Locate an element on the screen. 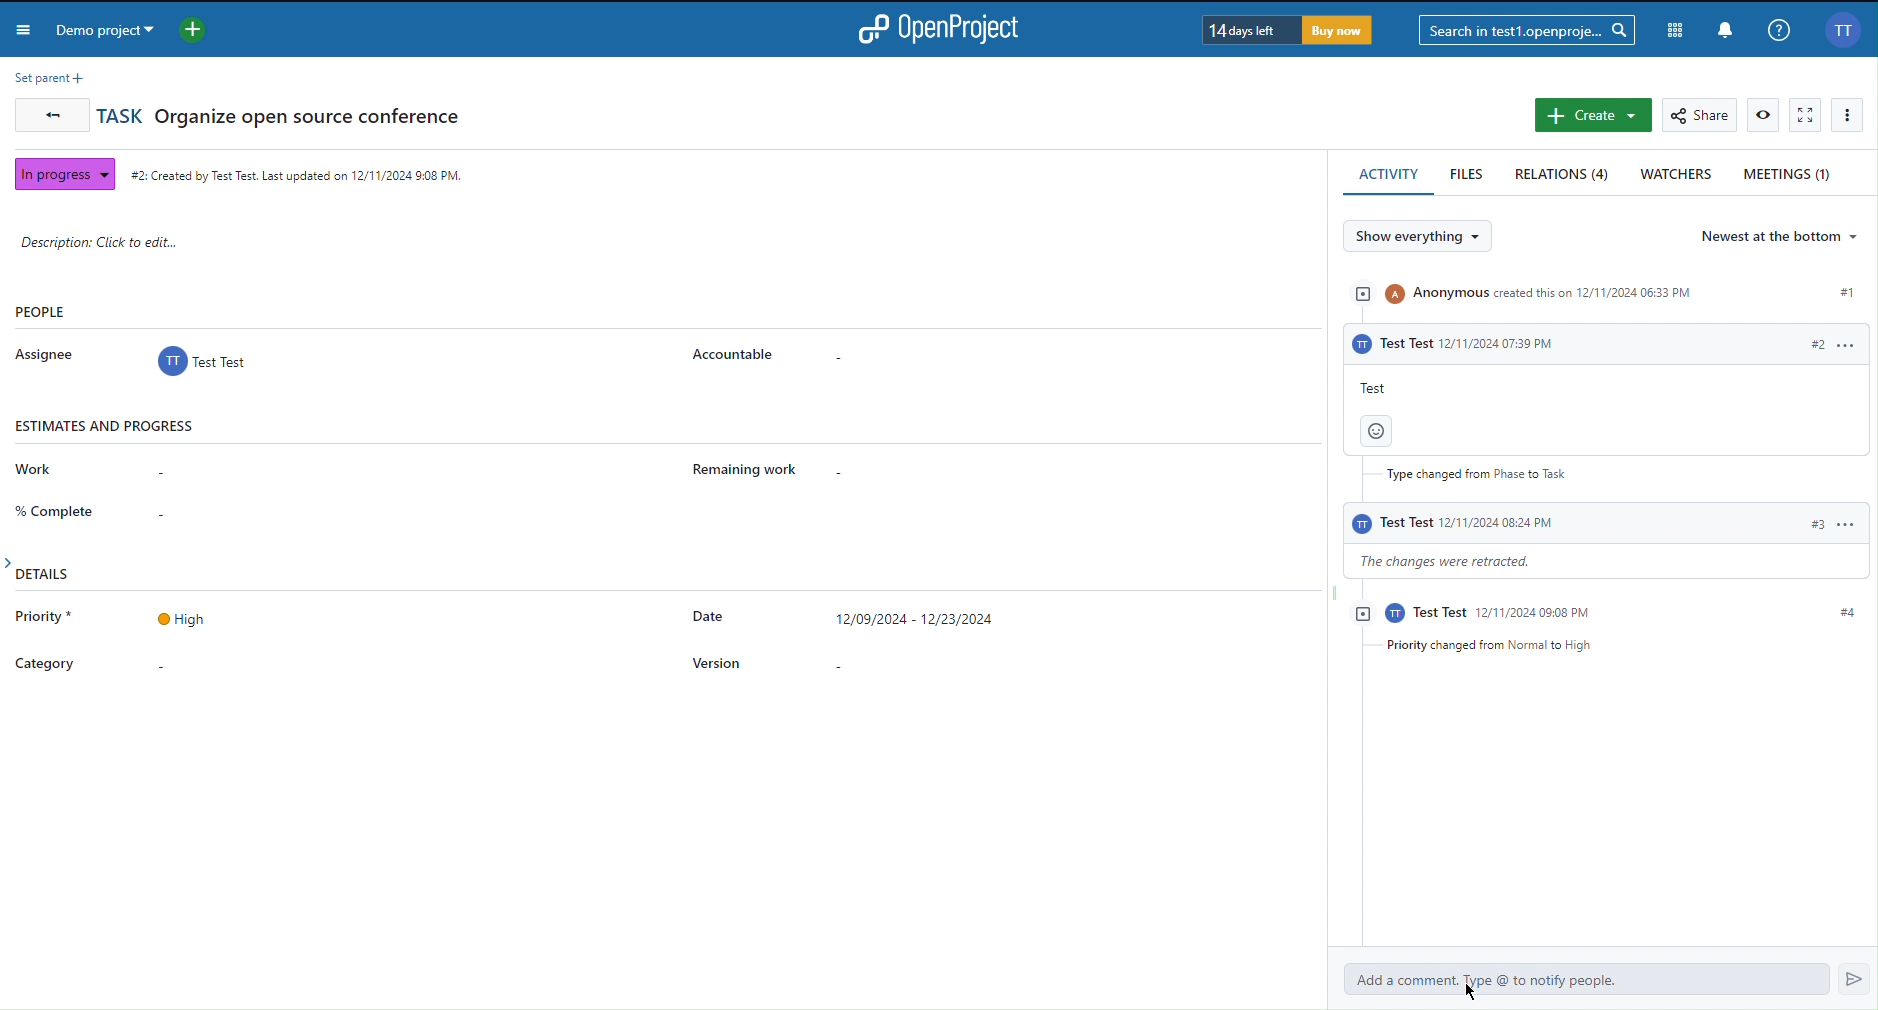  Files is located at coordinates (1469, 175).